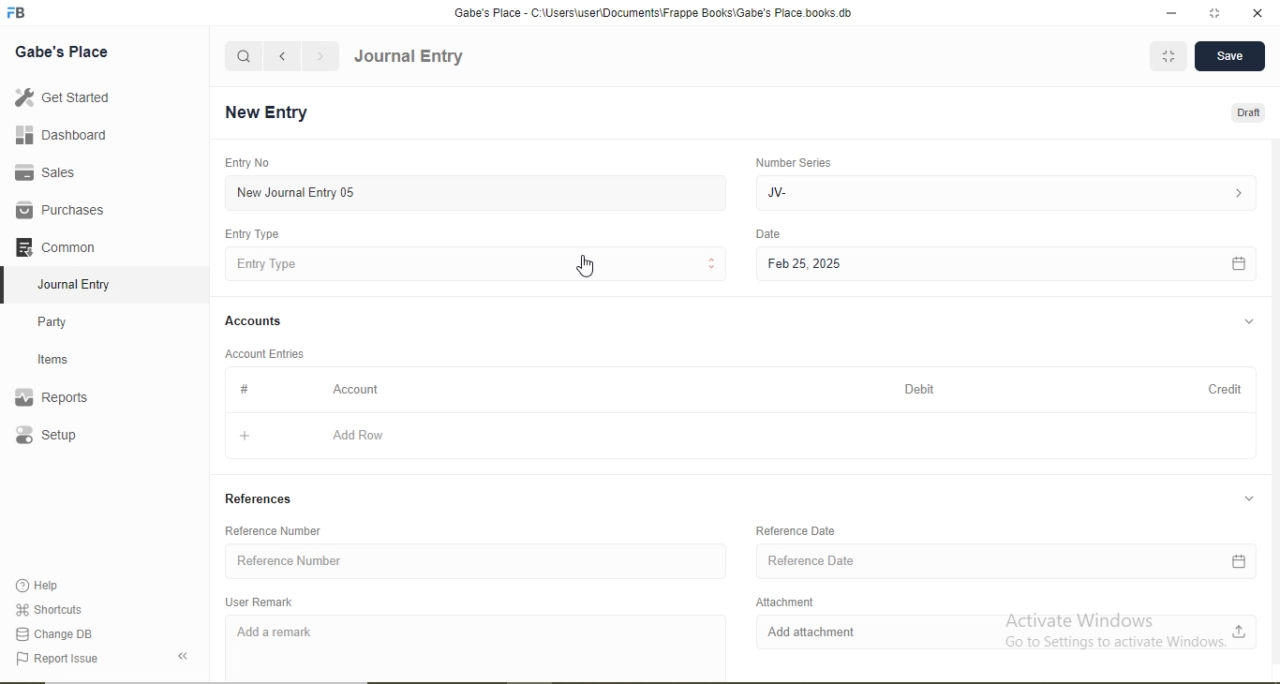 The height and width of the screenshot is (684, 1280). What do you see at coordinates (246, 389) in the screenshot?
I see `` at bounding box center [246, 389].